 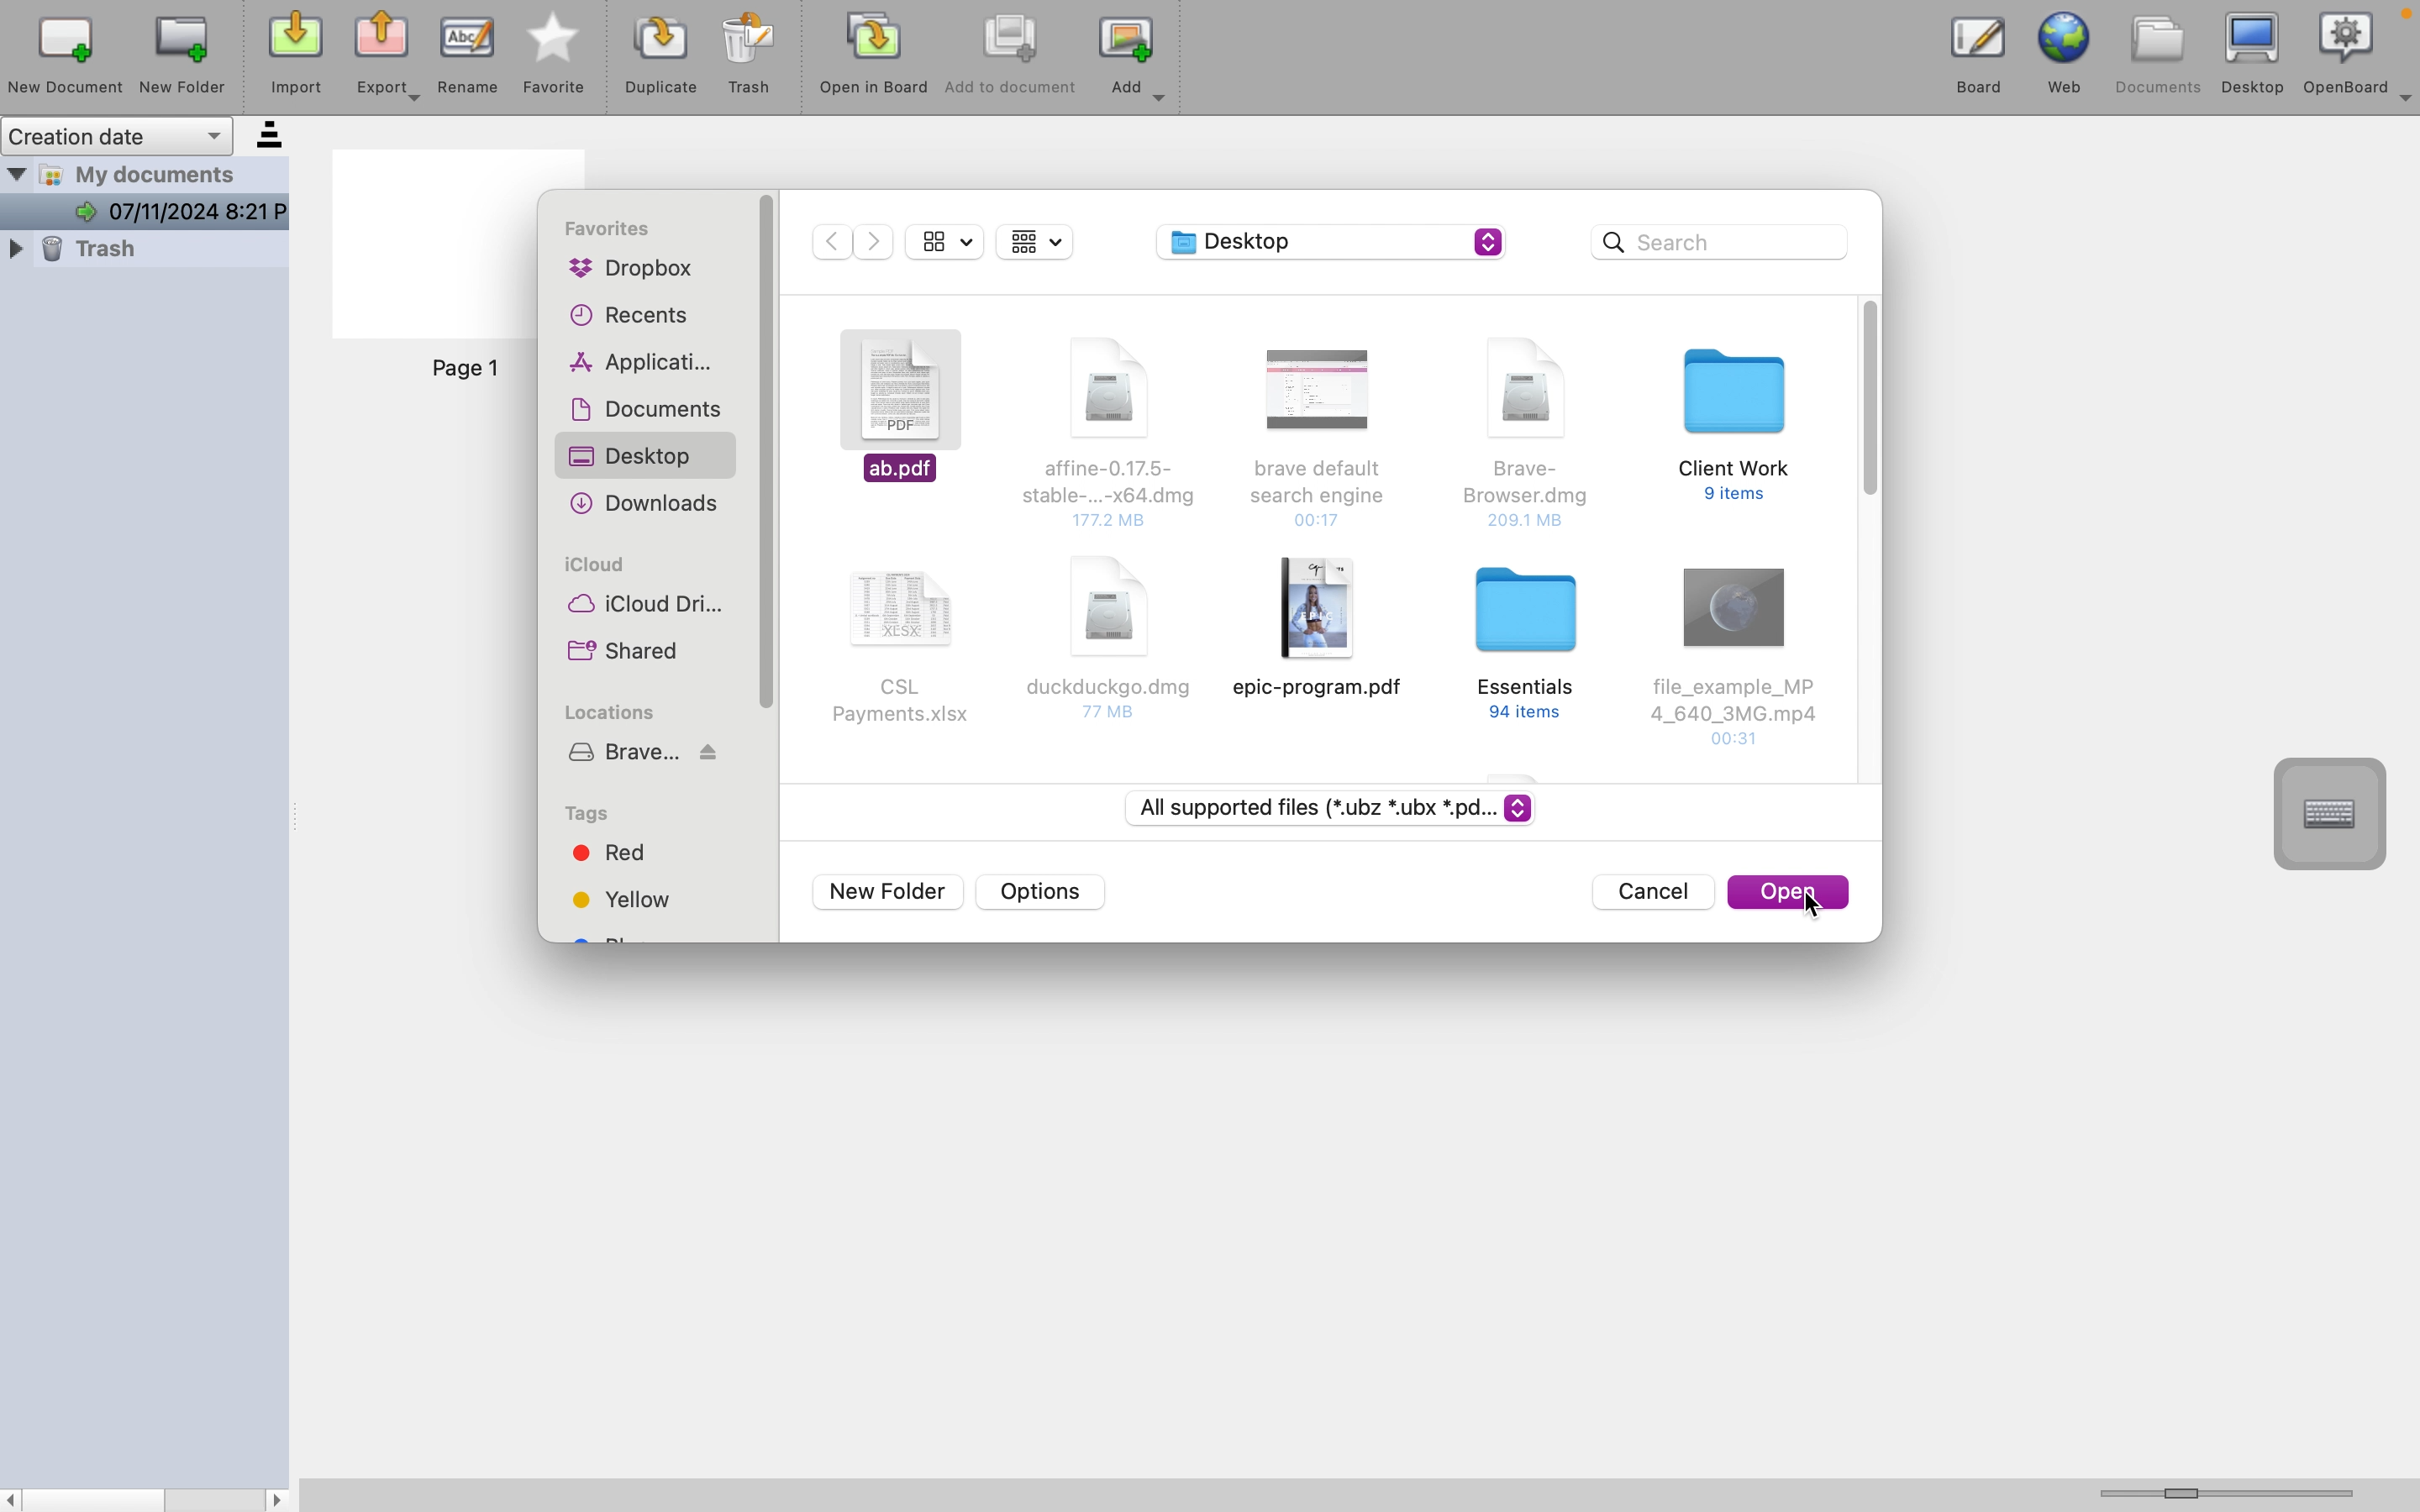 What do you see at coordinates (465, 369) in the screenshot?
I see `page 1` at bounding box center [465, 369].